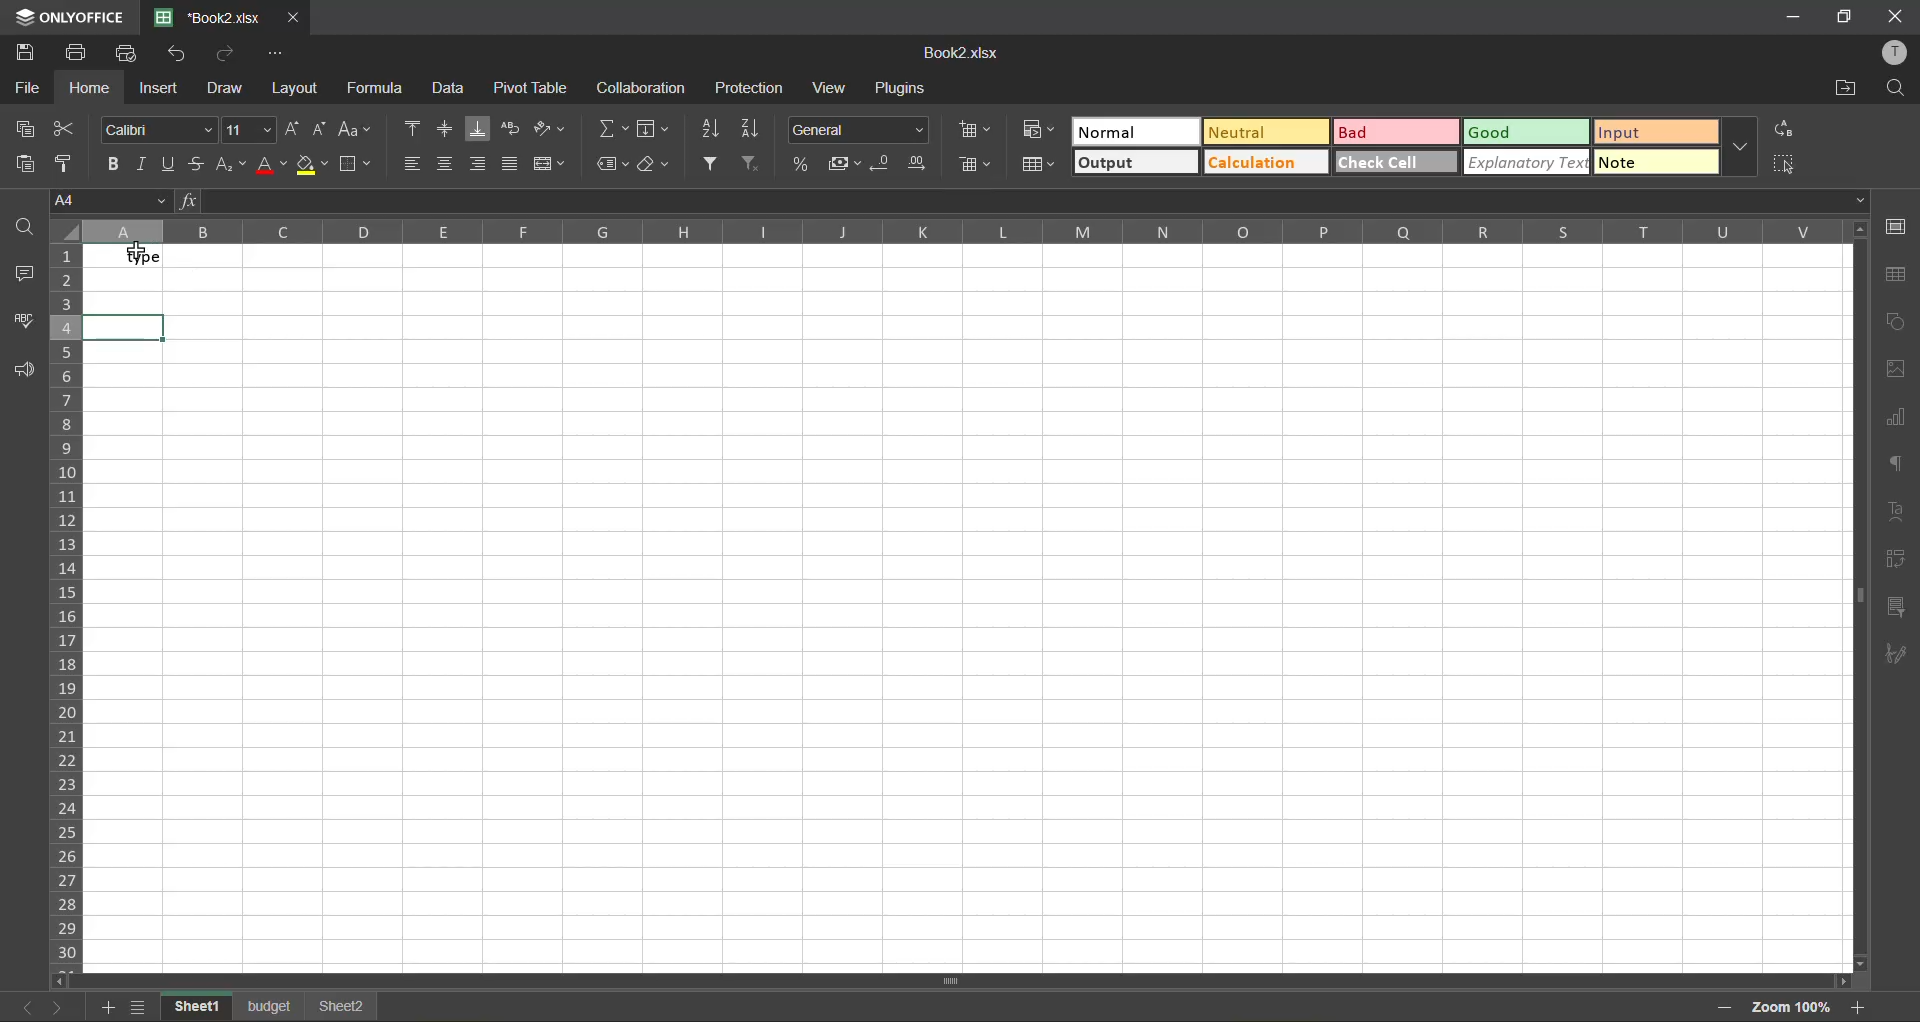 This screenshot has height=1022, width=1920. Describe the element at coordinates (1523, 163) in the screenshot. I see `explanatory text` at that location.